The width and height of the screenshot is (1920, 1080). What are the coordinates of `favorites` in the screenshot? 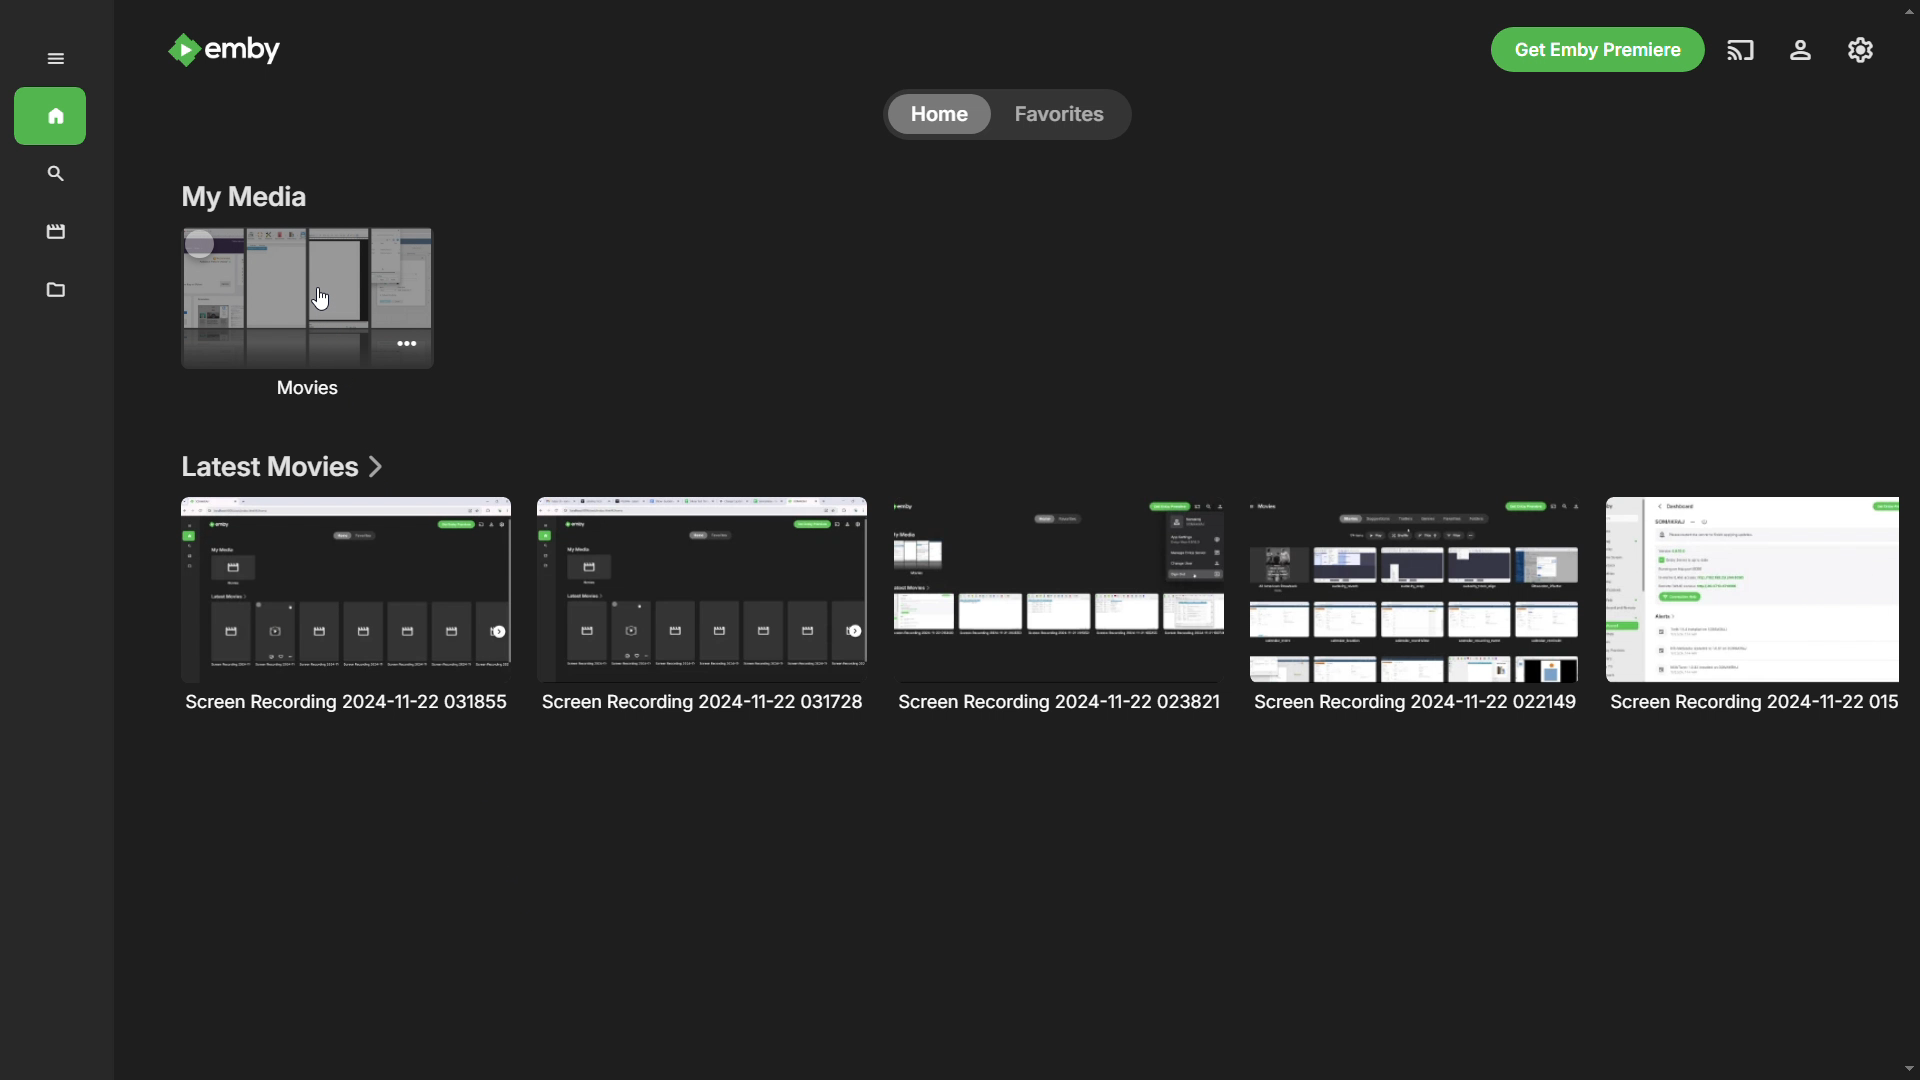 It's located at (1064, 116).